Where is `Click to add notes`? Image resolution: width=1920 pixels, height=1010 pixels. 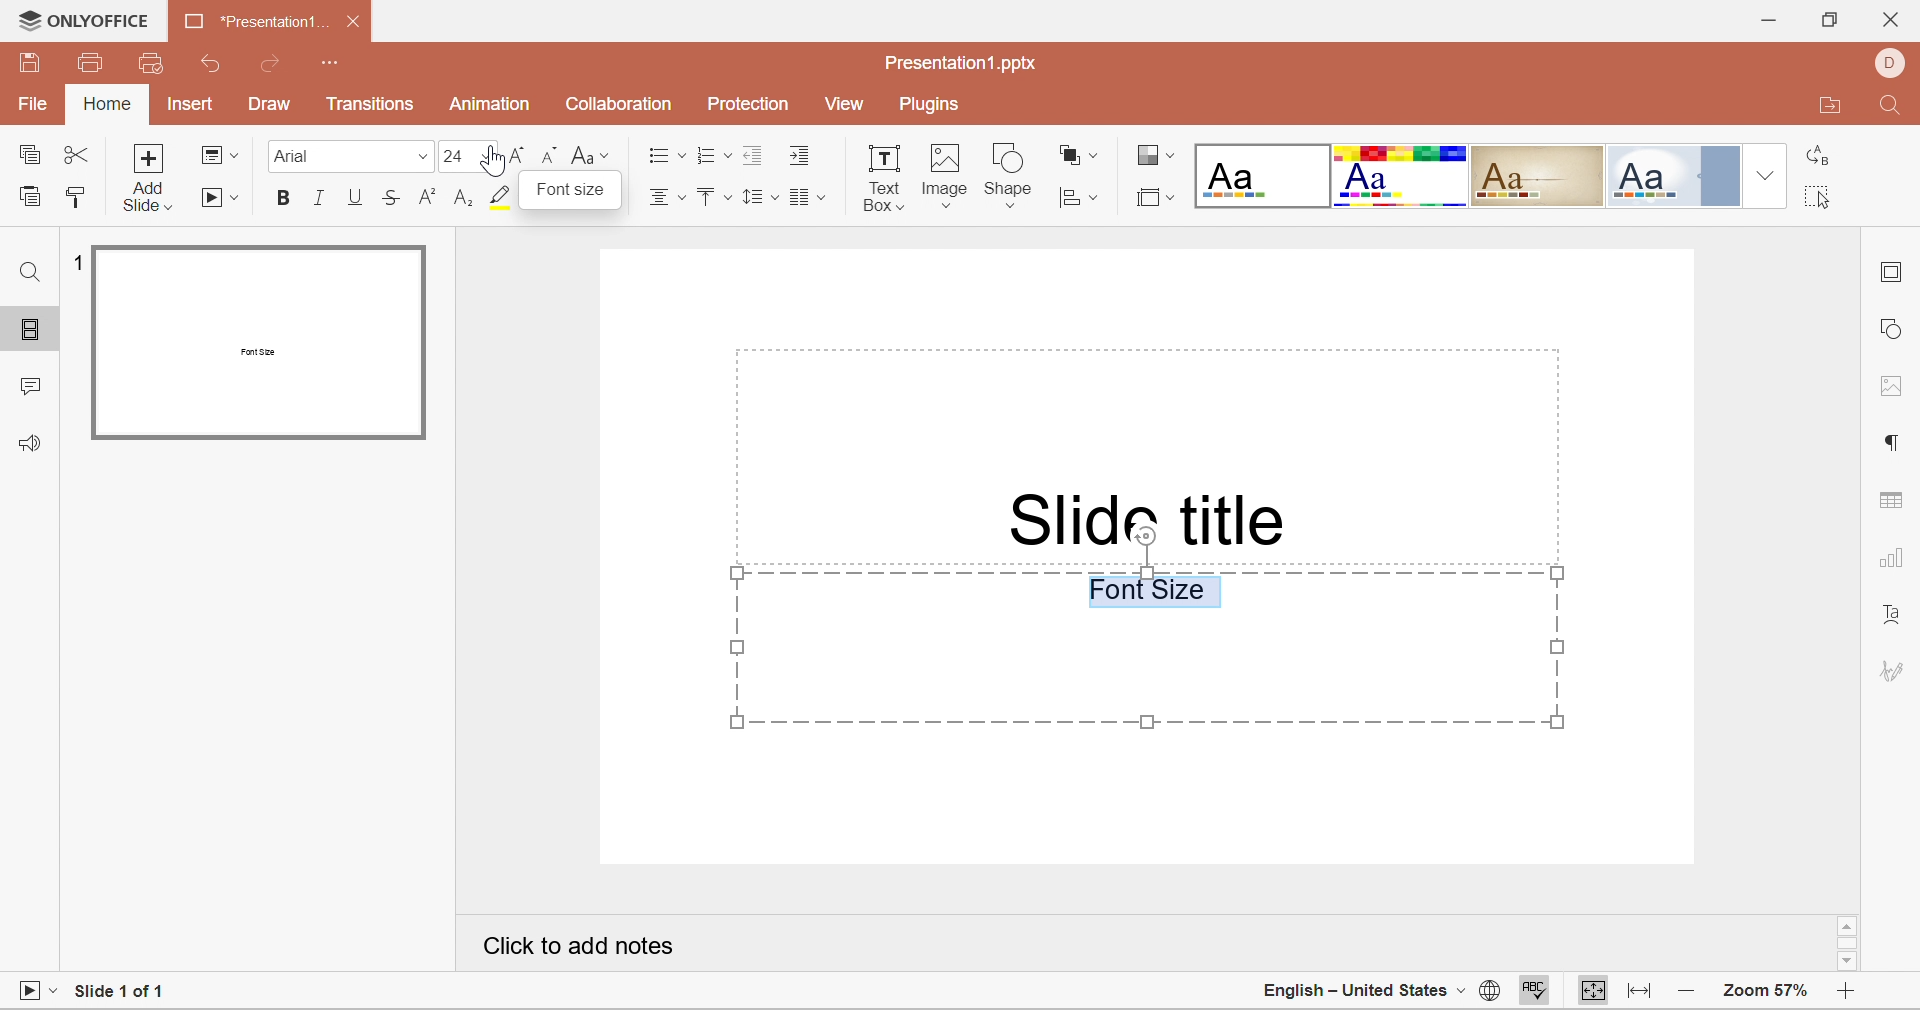 Click to add notes is located at coordinates (578, 947).